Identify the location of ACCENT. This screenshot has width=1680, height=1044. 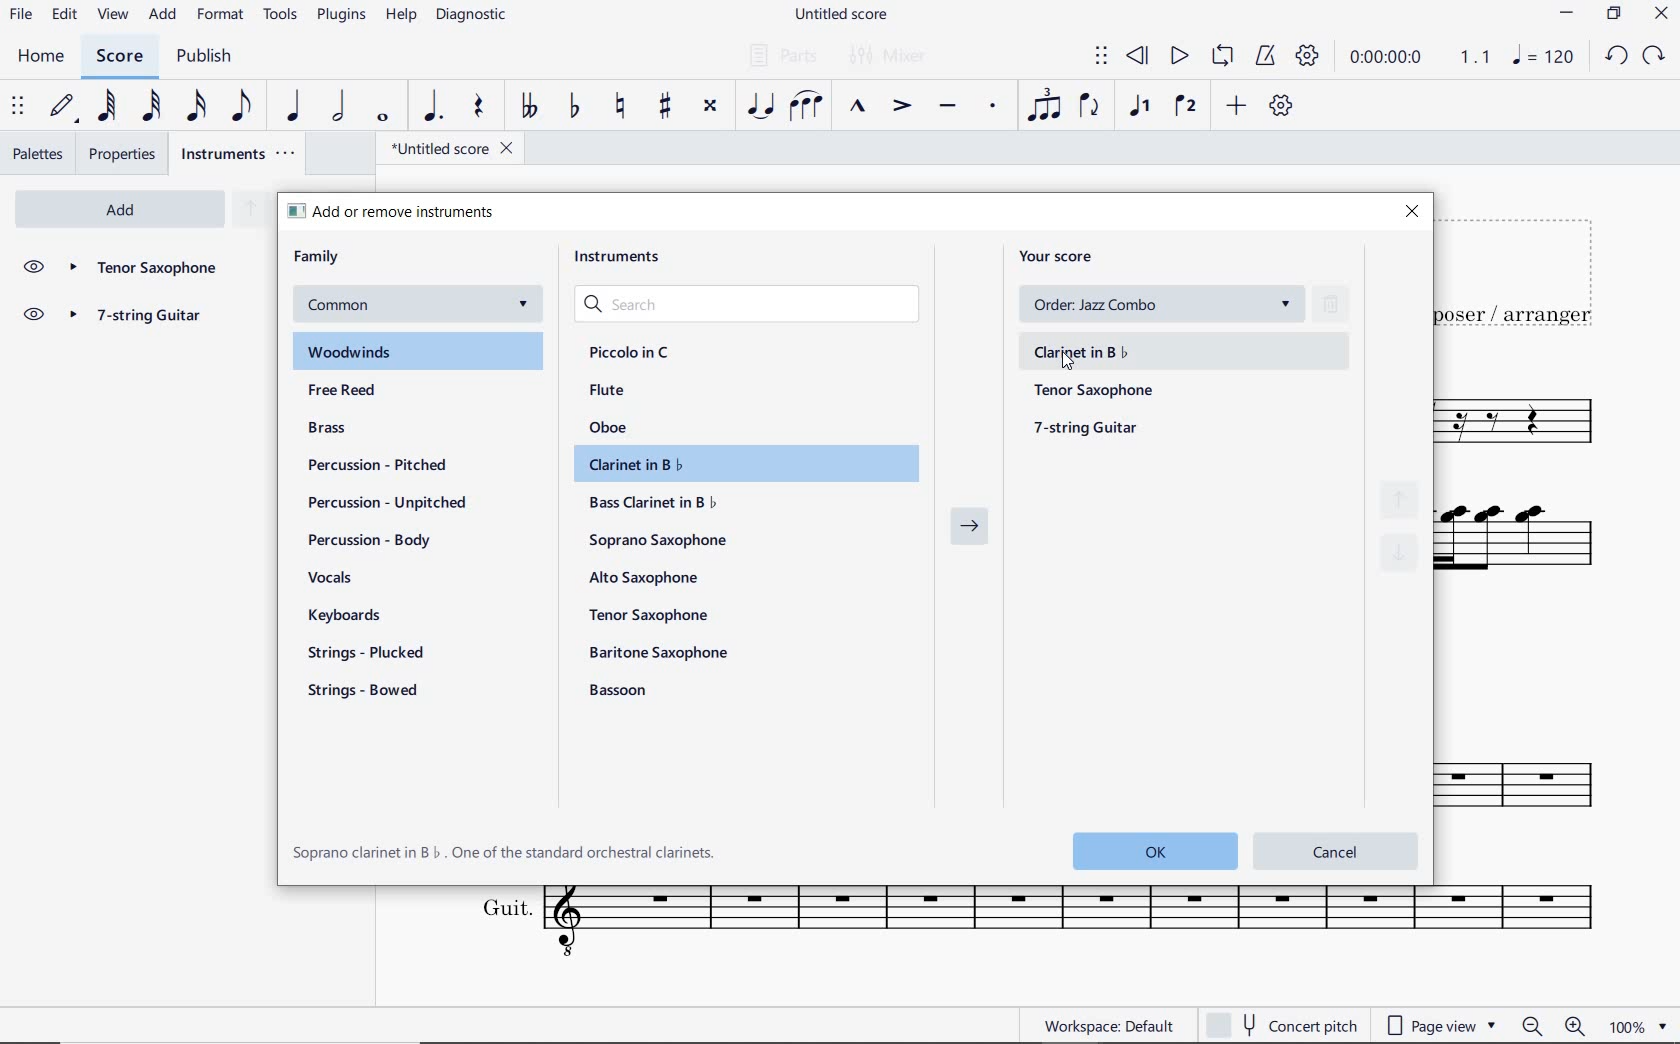
(901, 107).